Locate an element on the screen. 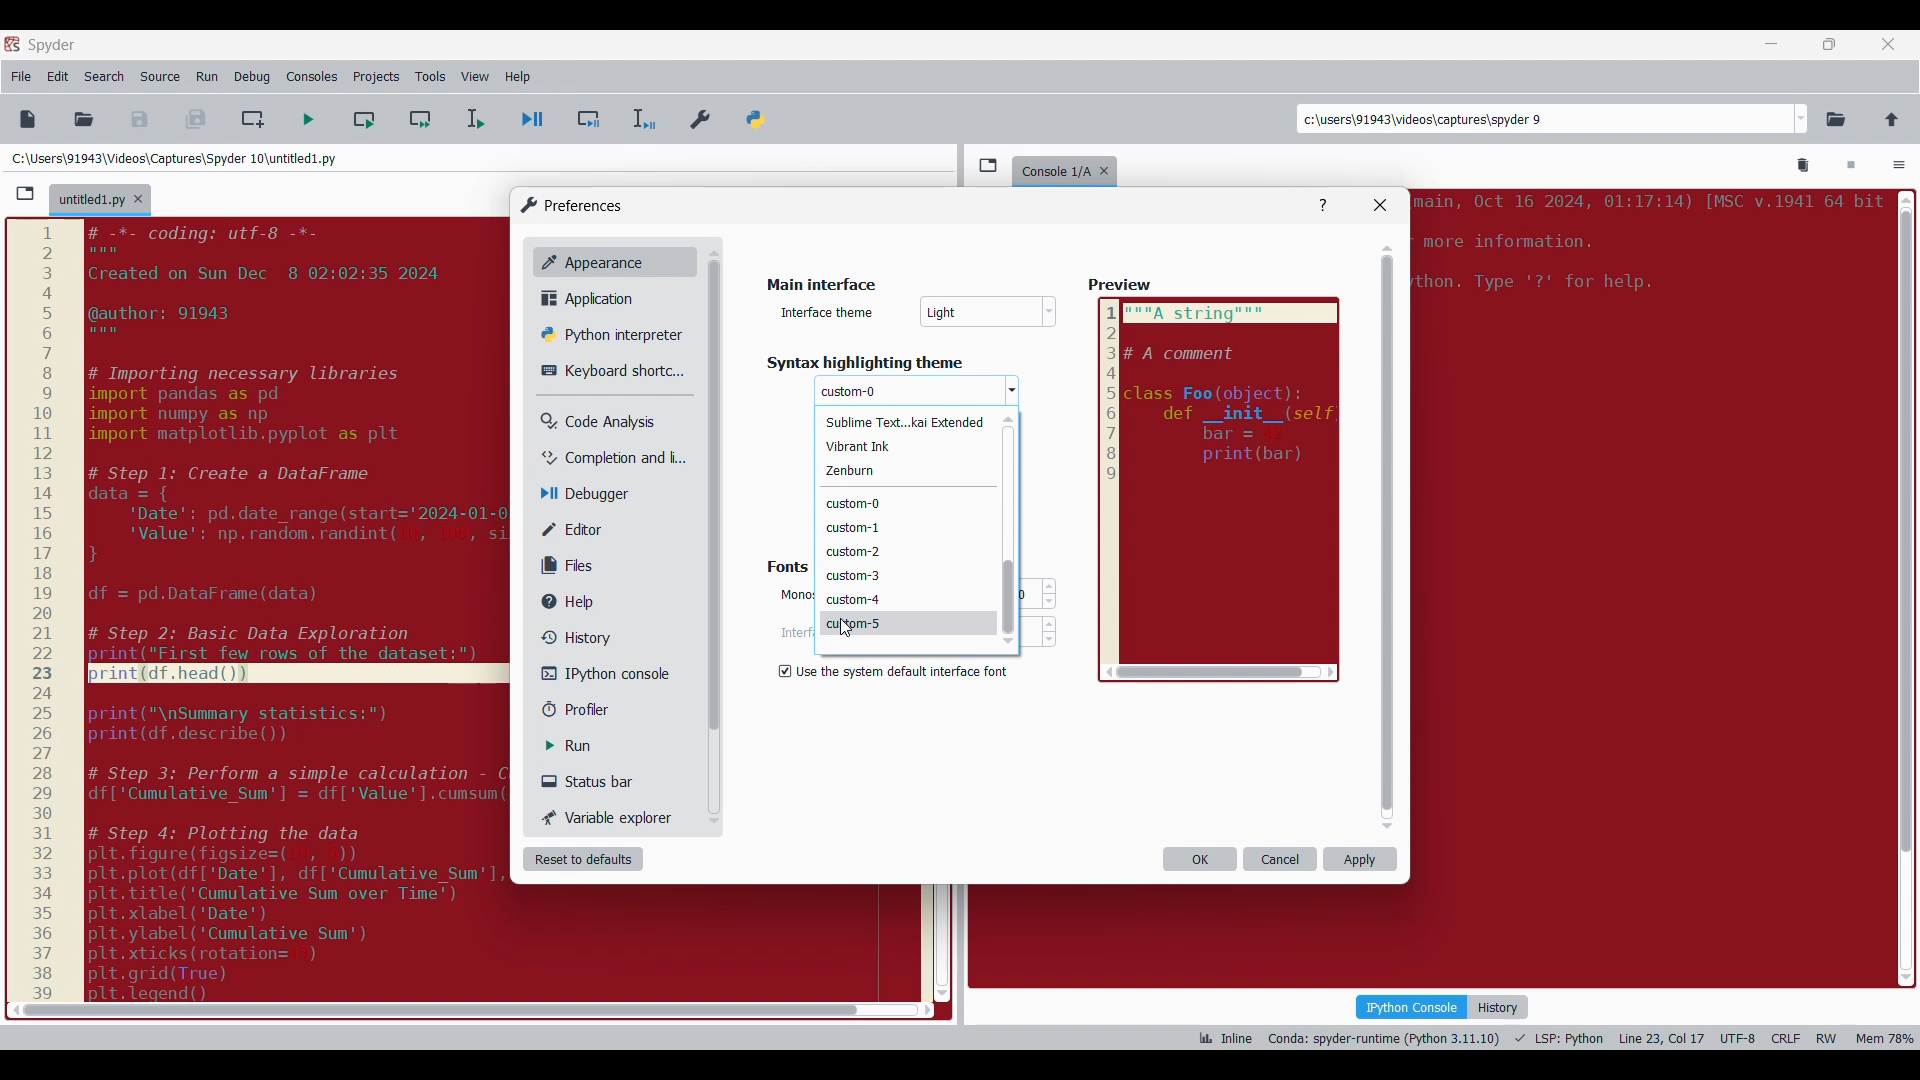 Image resolution: width=1920 pixels, height=1080 pixels. Software logo is located at coordinates (12, 43).